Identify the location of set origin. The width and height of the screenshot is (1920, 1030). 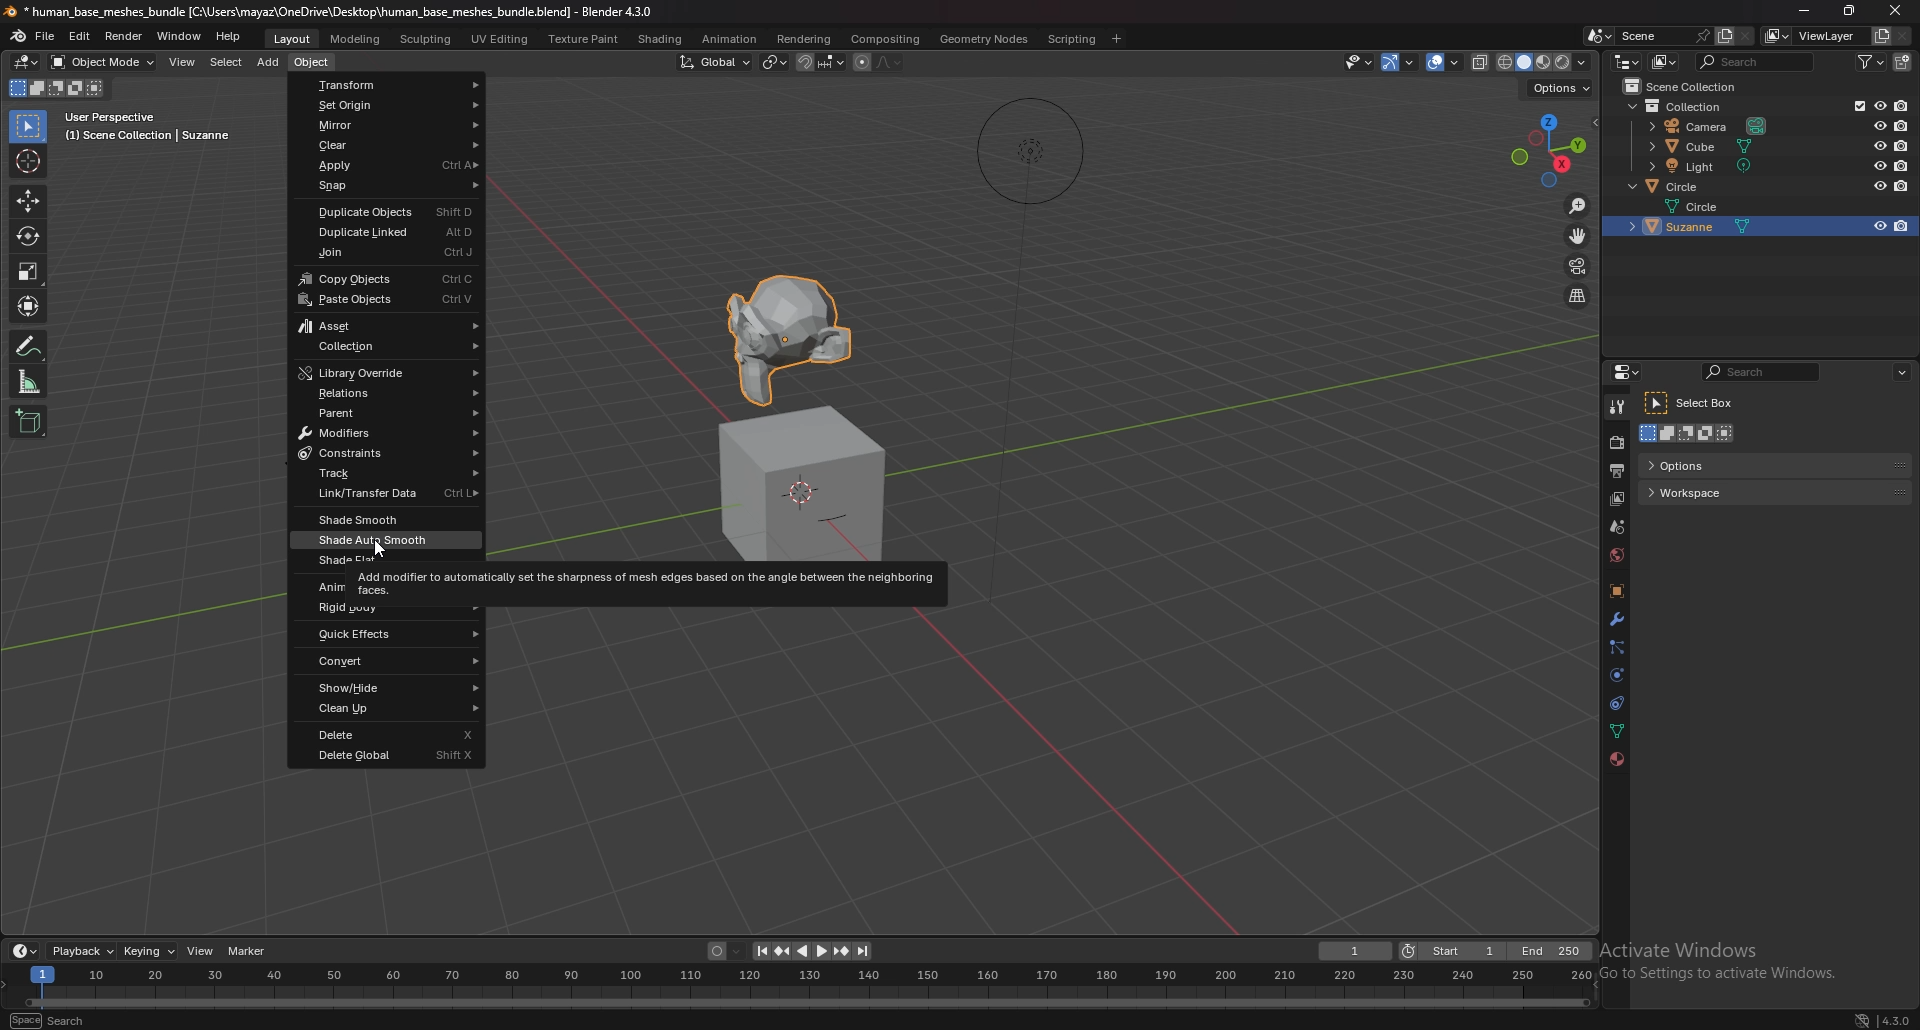
(388, 104).